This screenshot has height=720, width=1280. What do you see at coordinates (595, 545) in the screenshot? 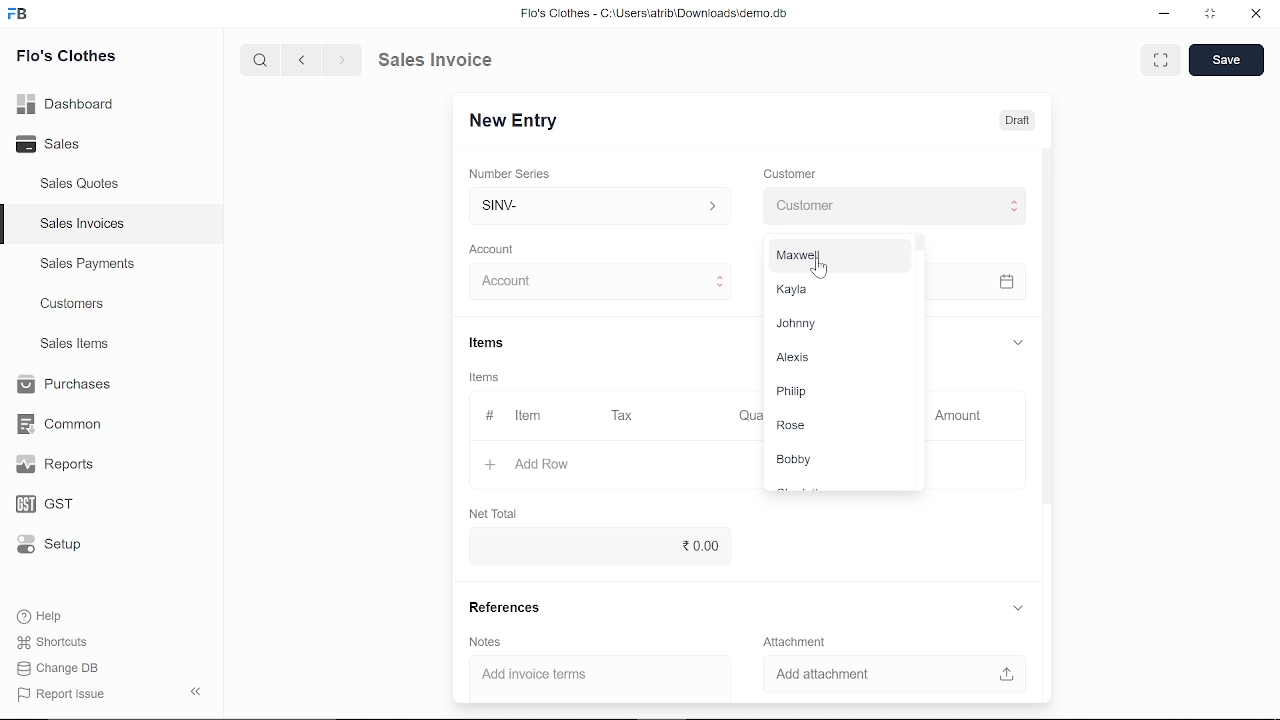
I see `20.00` at bounding box center [595, 545].